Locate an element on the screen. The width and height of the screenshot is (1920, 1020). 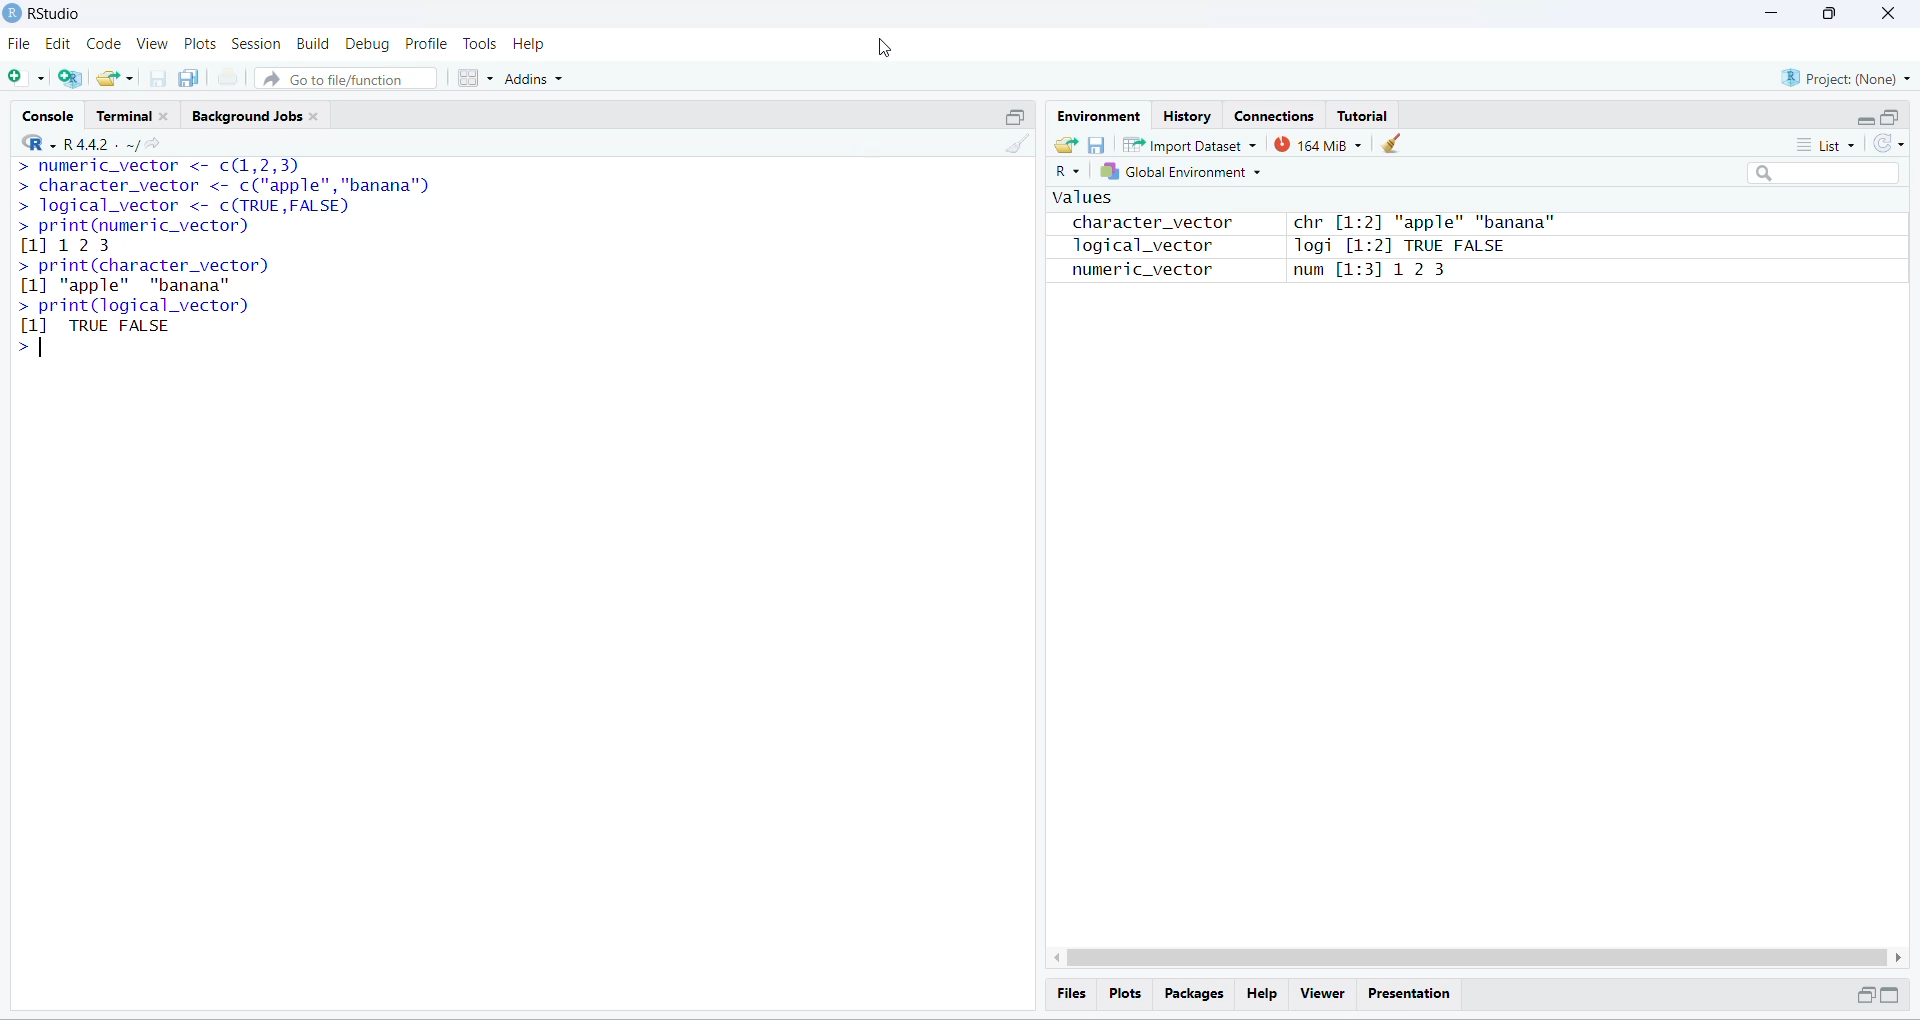
‘character_vector <- c("apple","banana") is located at coordinates (224, 186).